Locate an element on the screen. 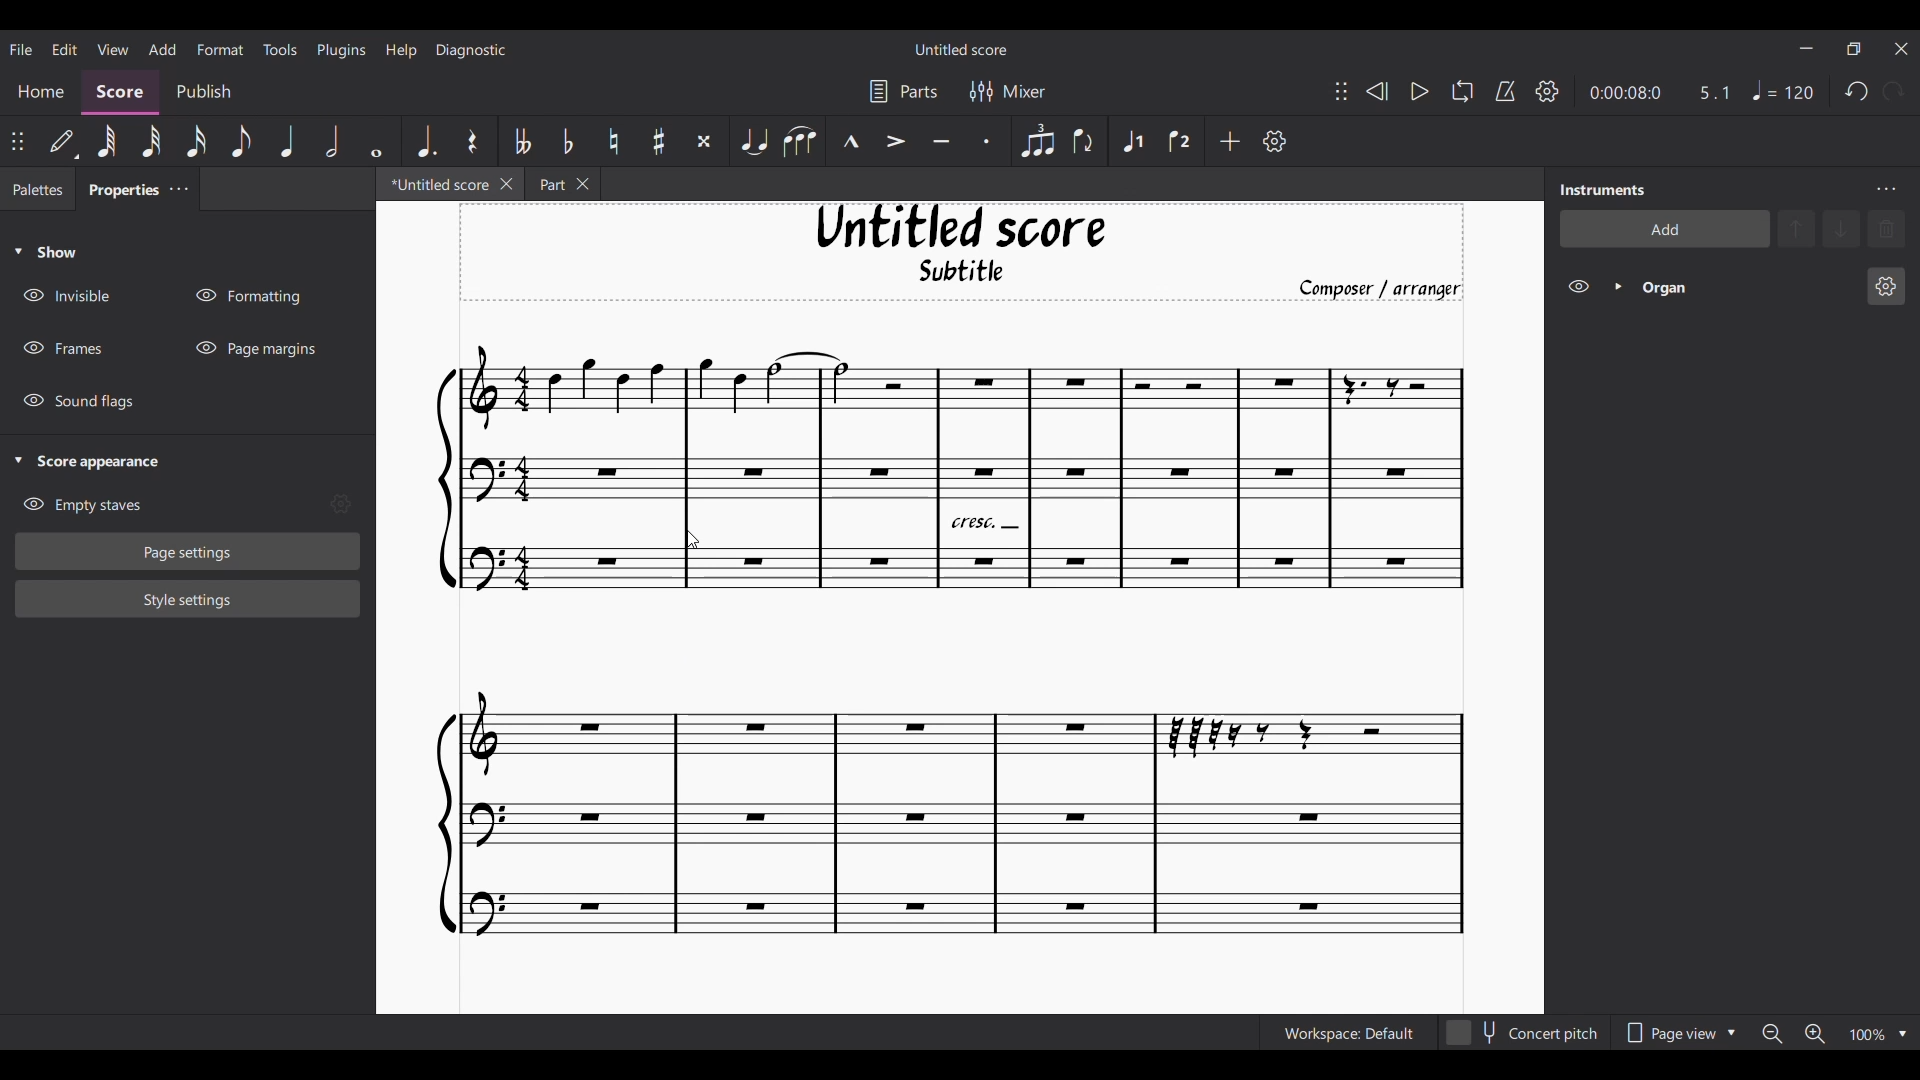  Change position of toolbar attached is located at coordinates (1340, 91).